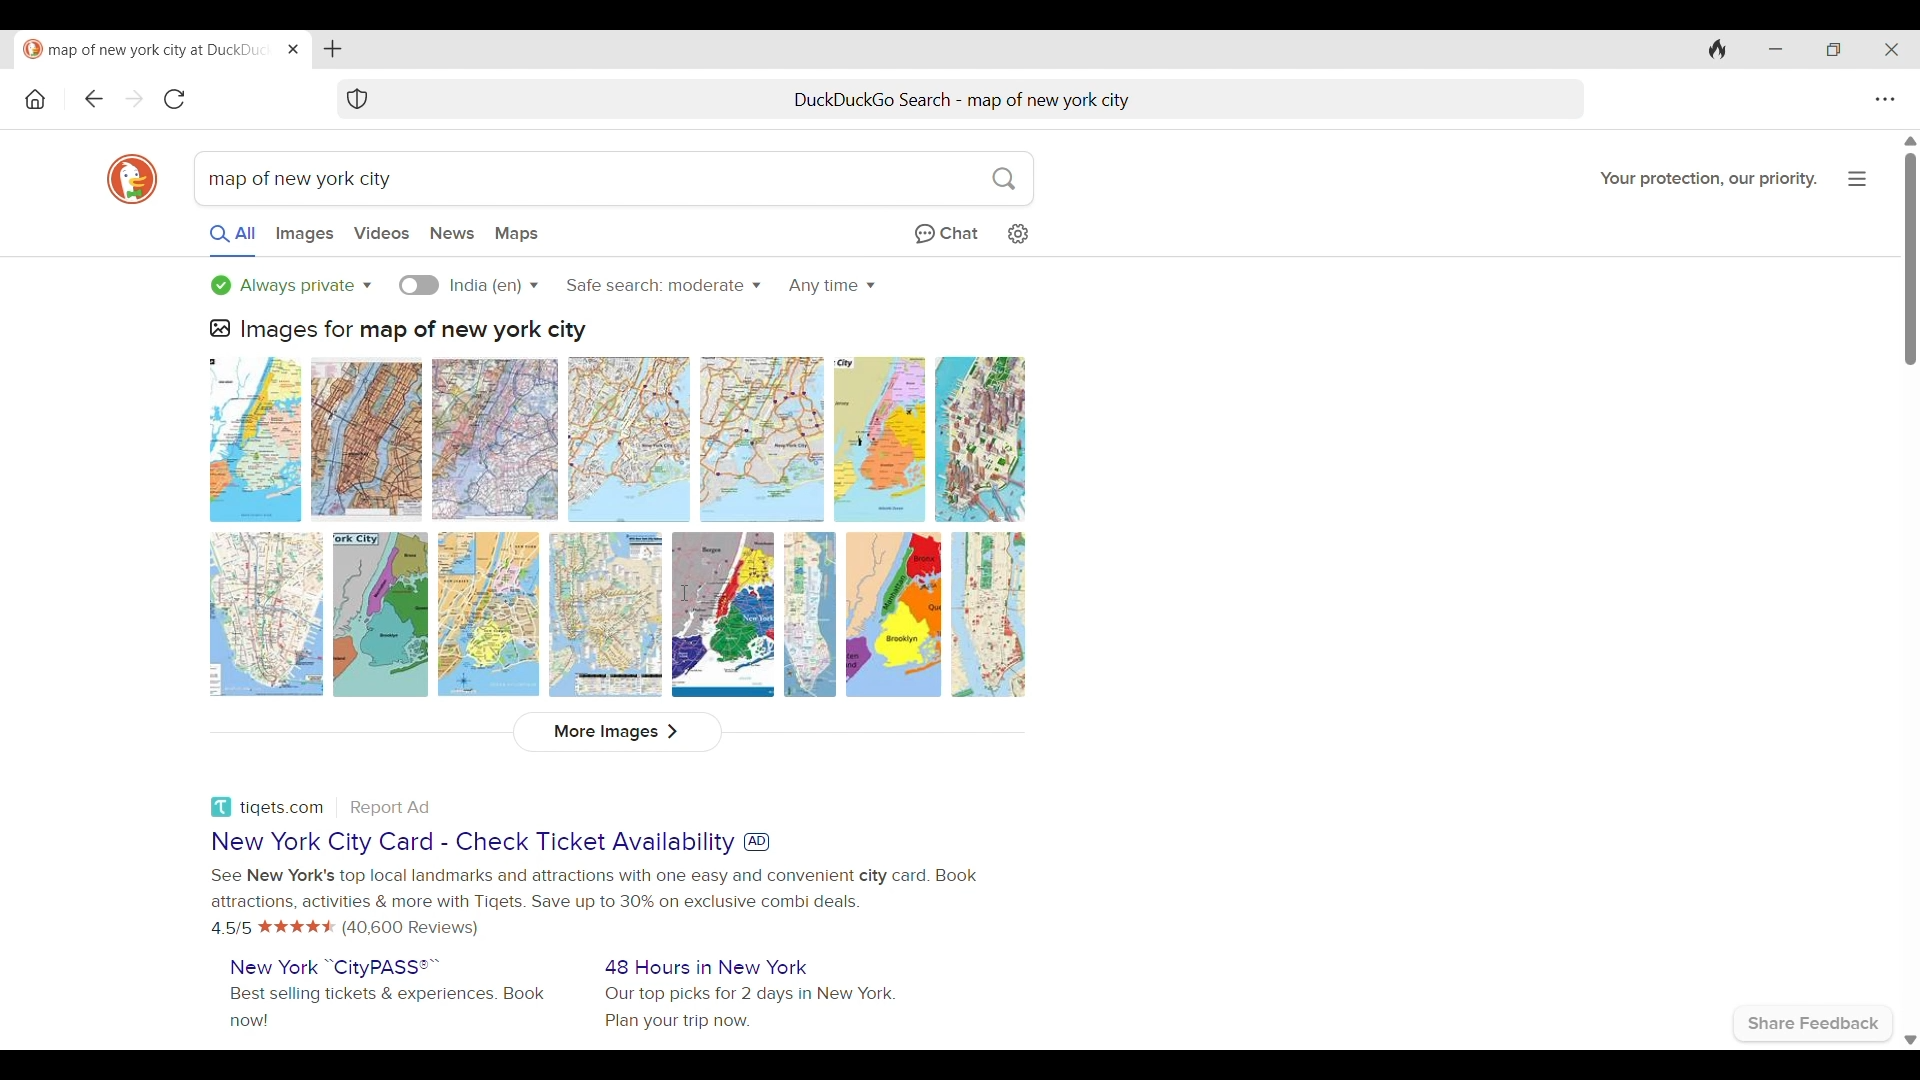  I want to click on Images of NYC map, so click(617, 526).